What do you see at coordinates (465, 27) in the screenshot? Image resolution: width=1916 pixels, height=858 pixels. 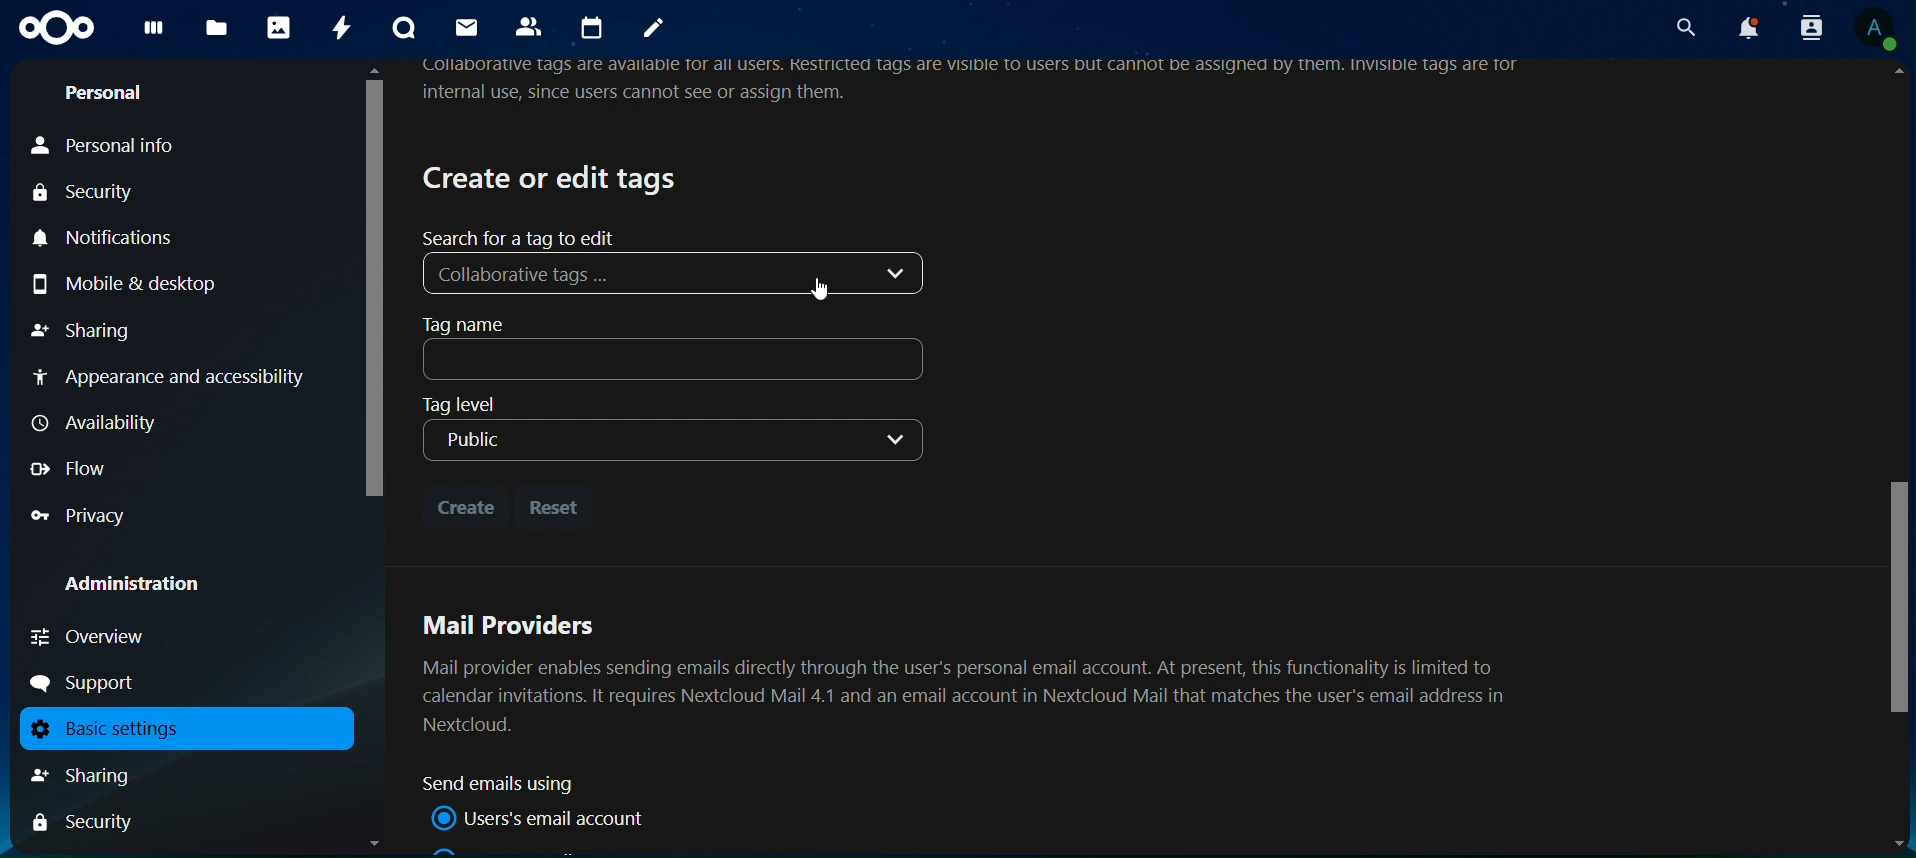 I see `mail` at bounding box center [465, 27].